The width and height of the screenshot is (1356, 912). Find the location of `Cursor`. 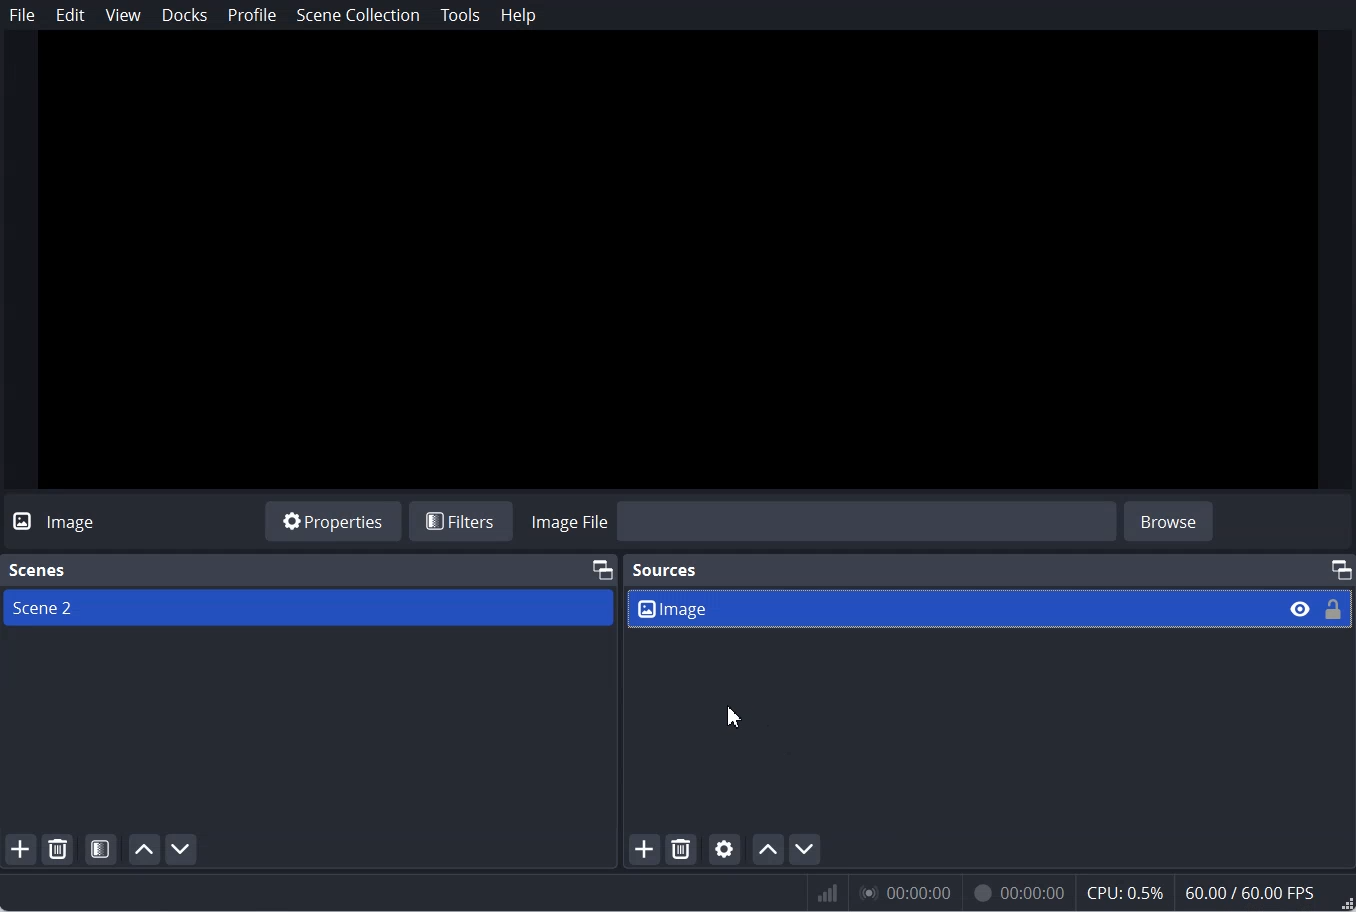

Cursor is located at coordinates (736, 715).